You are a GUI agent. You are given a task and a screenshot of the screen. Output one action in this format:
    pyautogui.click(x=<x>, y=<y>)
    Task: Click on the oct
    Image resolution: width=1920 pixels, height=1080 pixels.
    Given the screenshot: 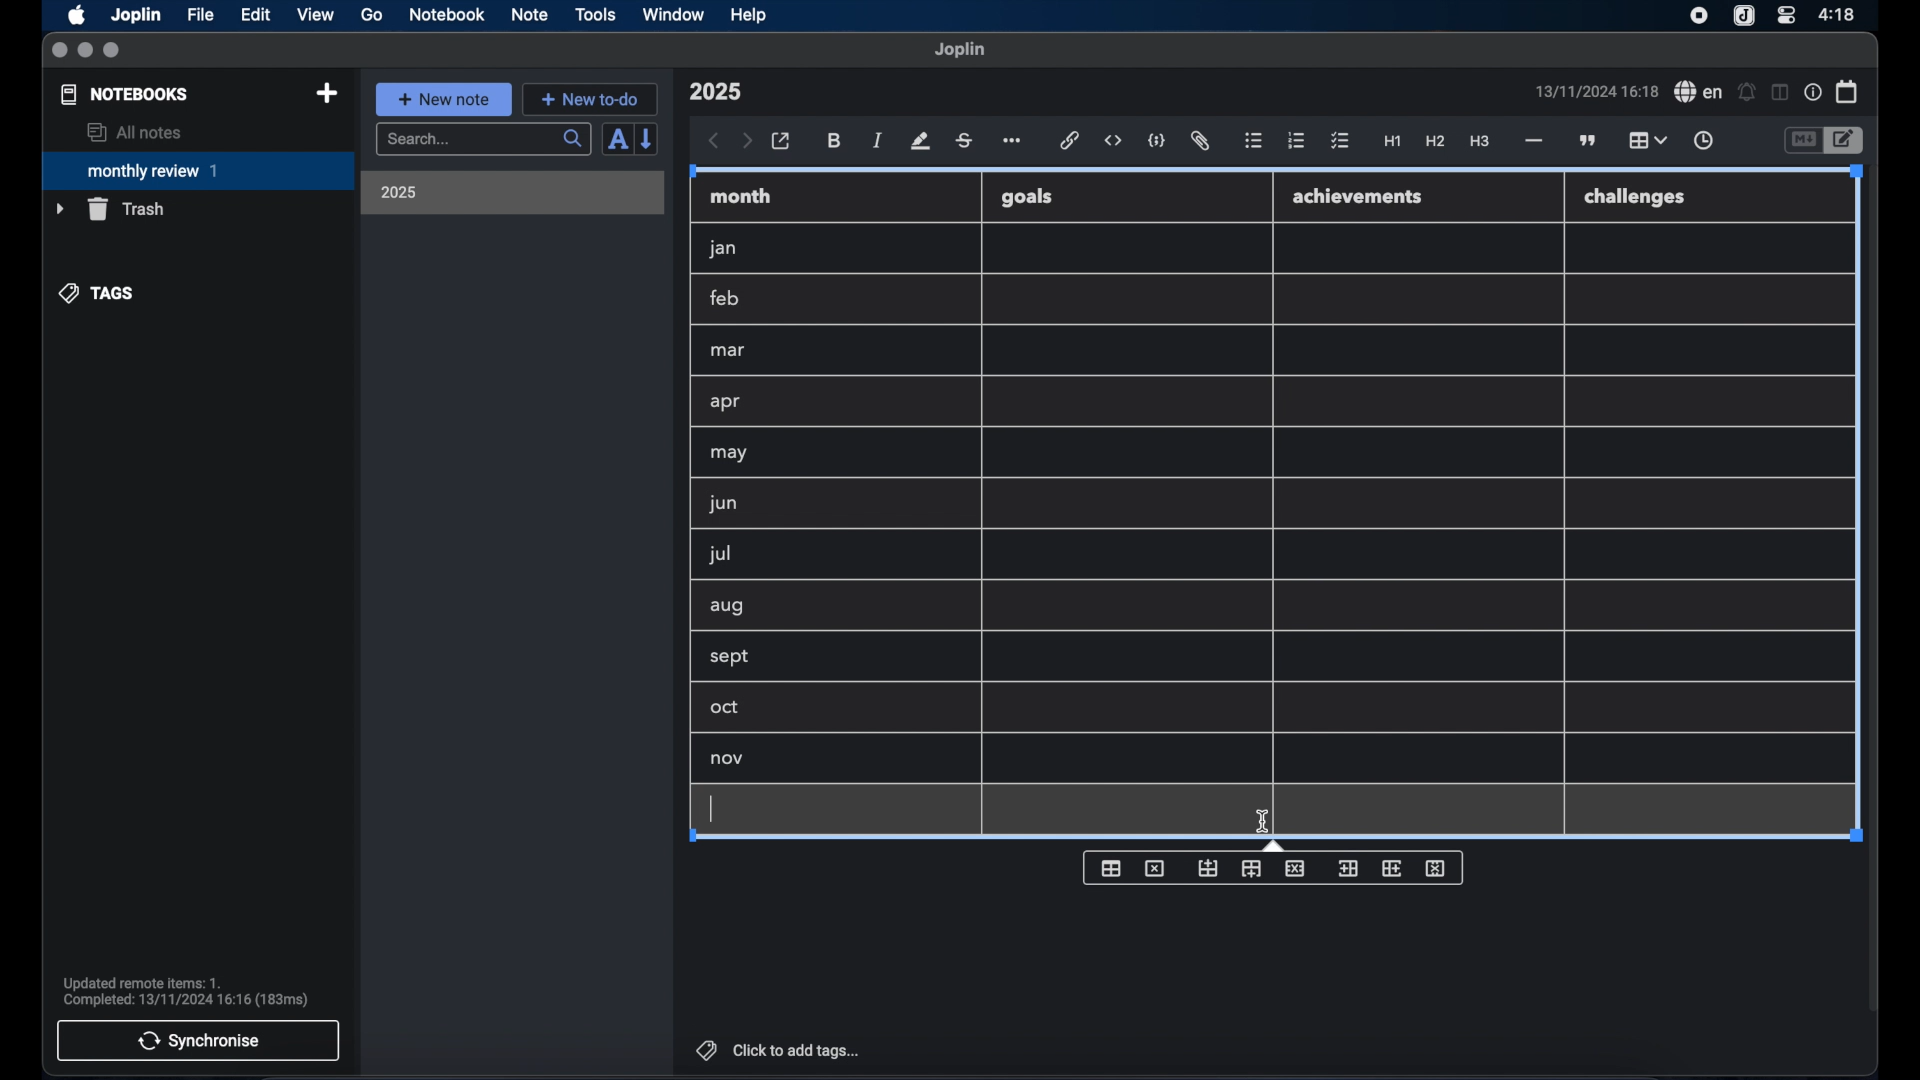 What is the action you would take?
    pyautogui.click(x=726, y=709)
    